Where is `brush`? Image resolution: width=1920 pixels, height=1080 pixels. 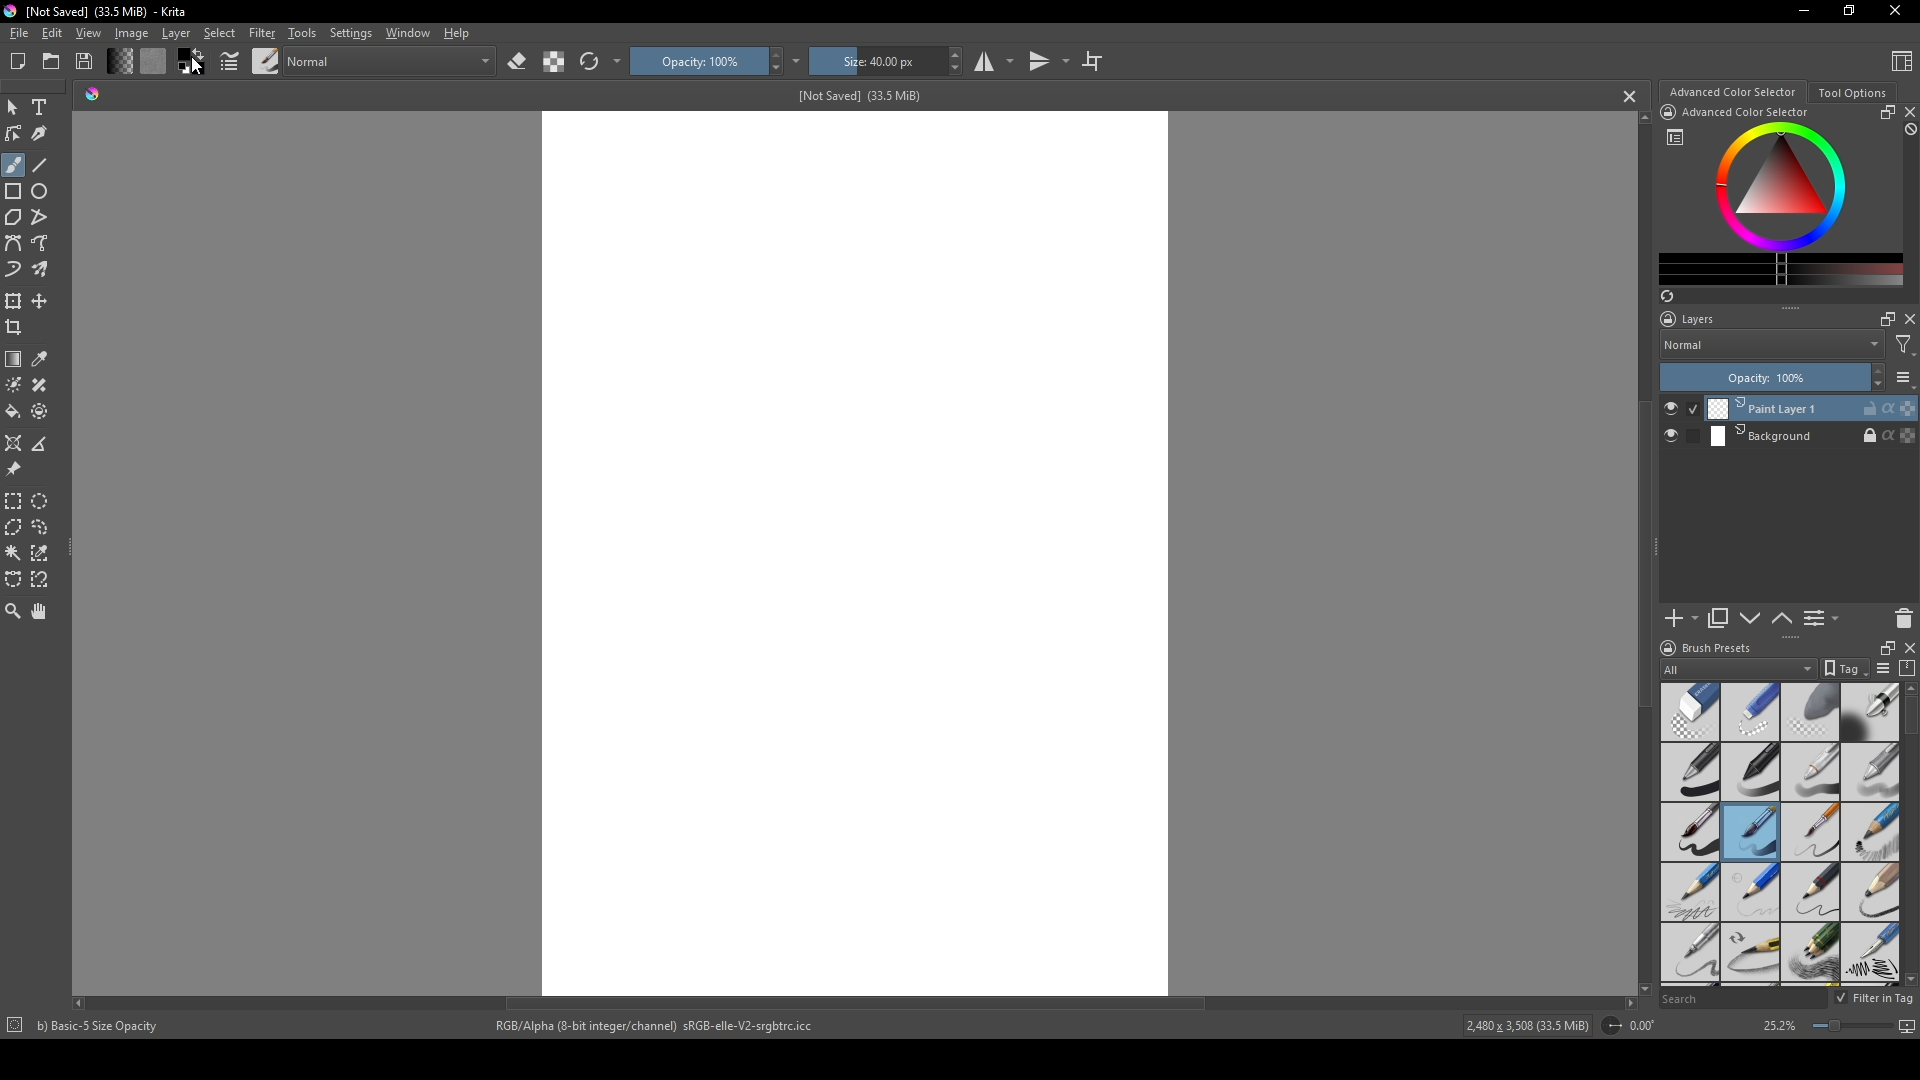
brush is located at coordinates (13, 165).